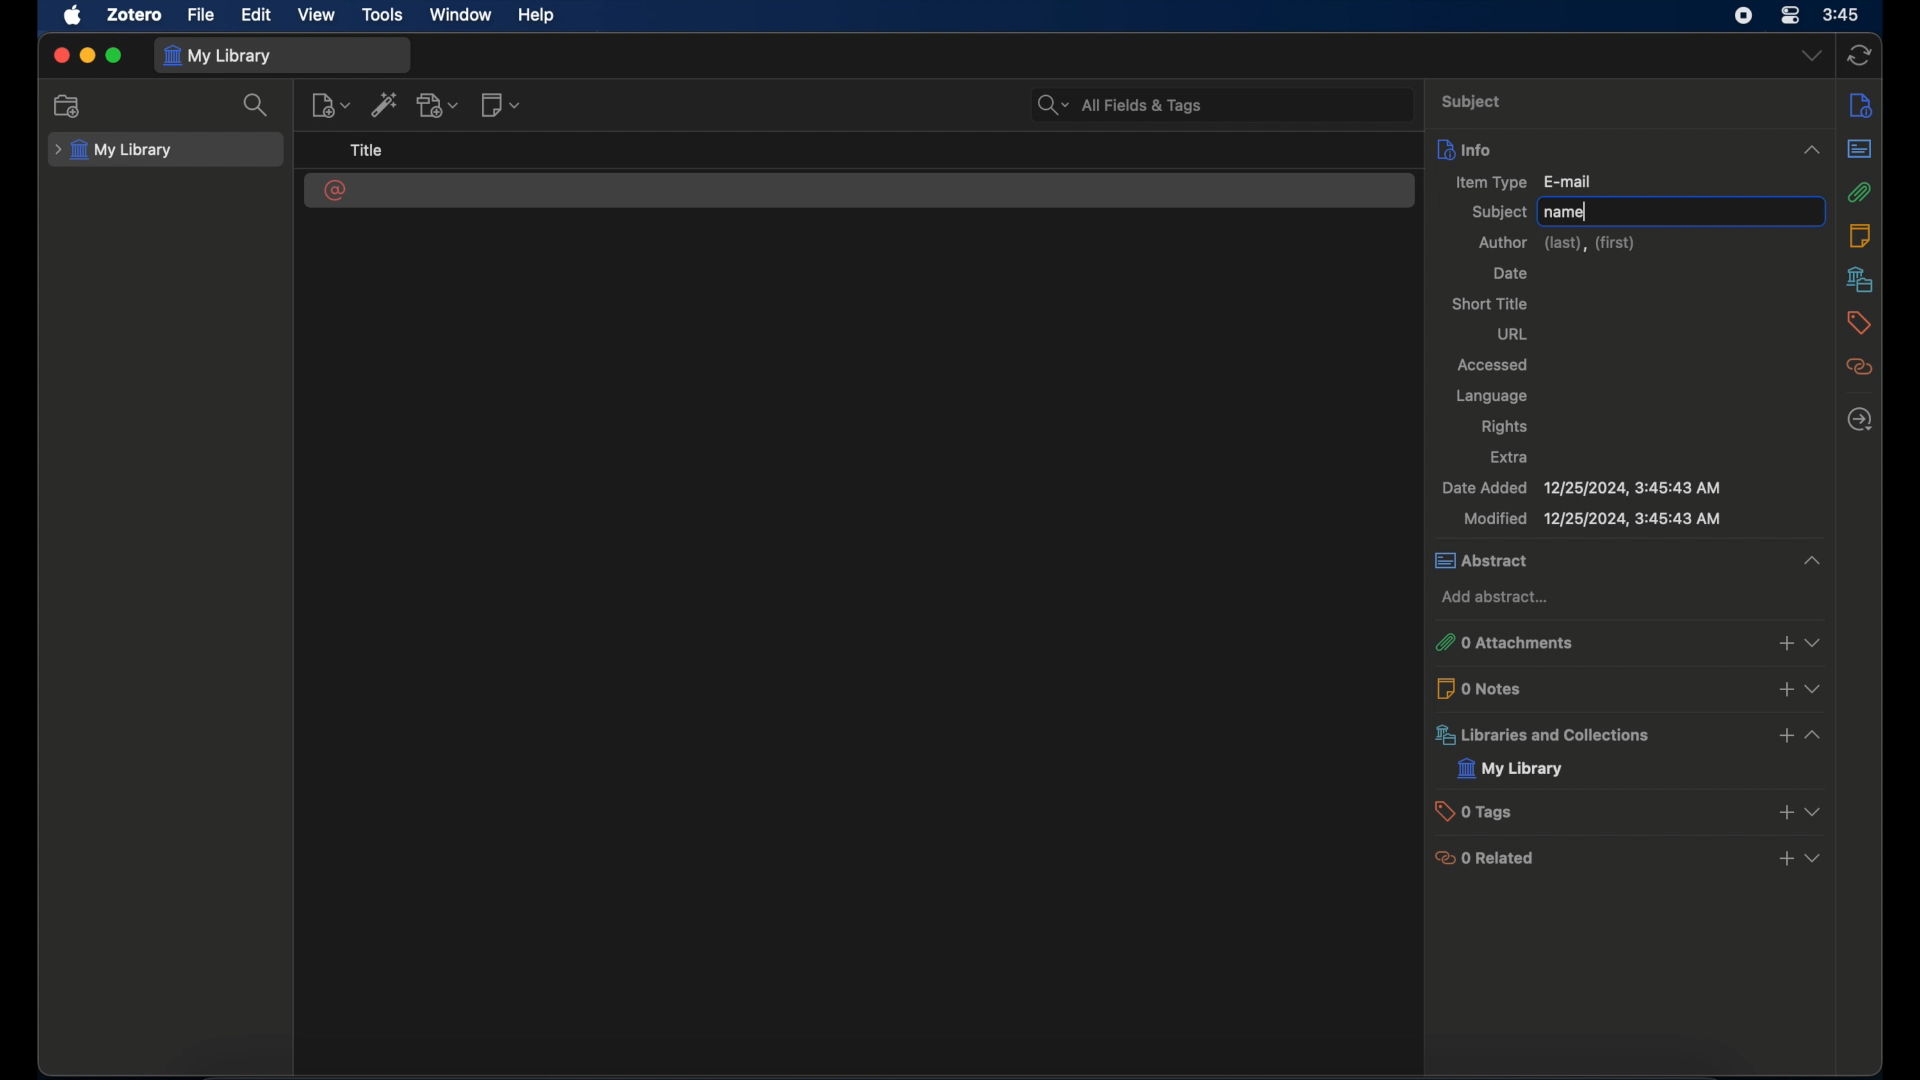  What do you see at coordinates (68, 106) in the screenshot?
I see `new collection` at bounding box center [68, 106].